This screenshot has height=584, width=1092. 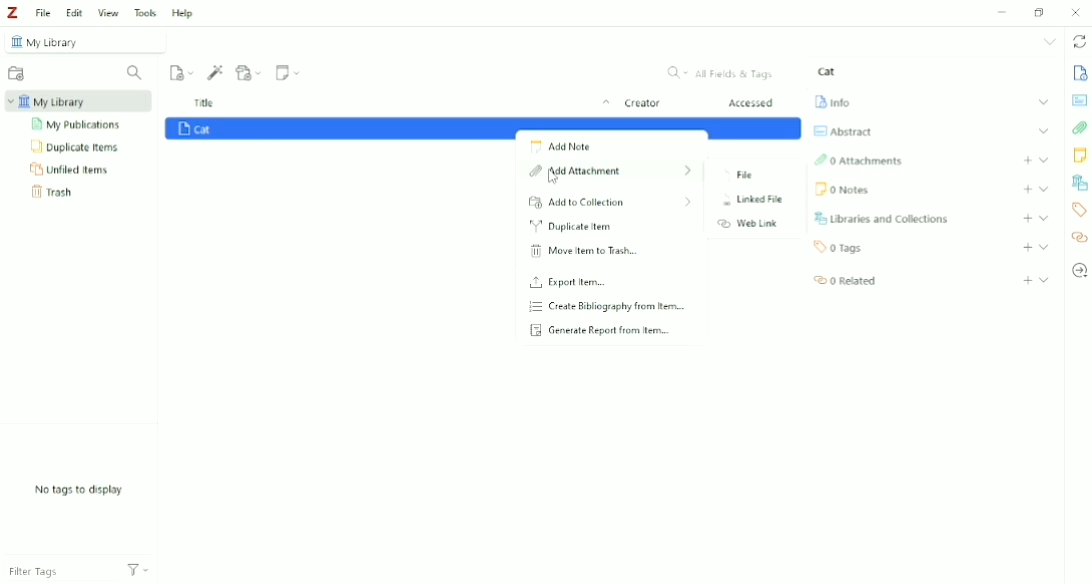 What do you see at coordinates (1045, 189) in the screenshot?
I see `Expand section` at bounding box center [1045, 189].